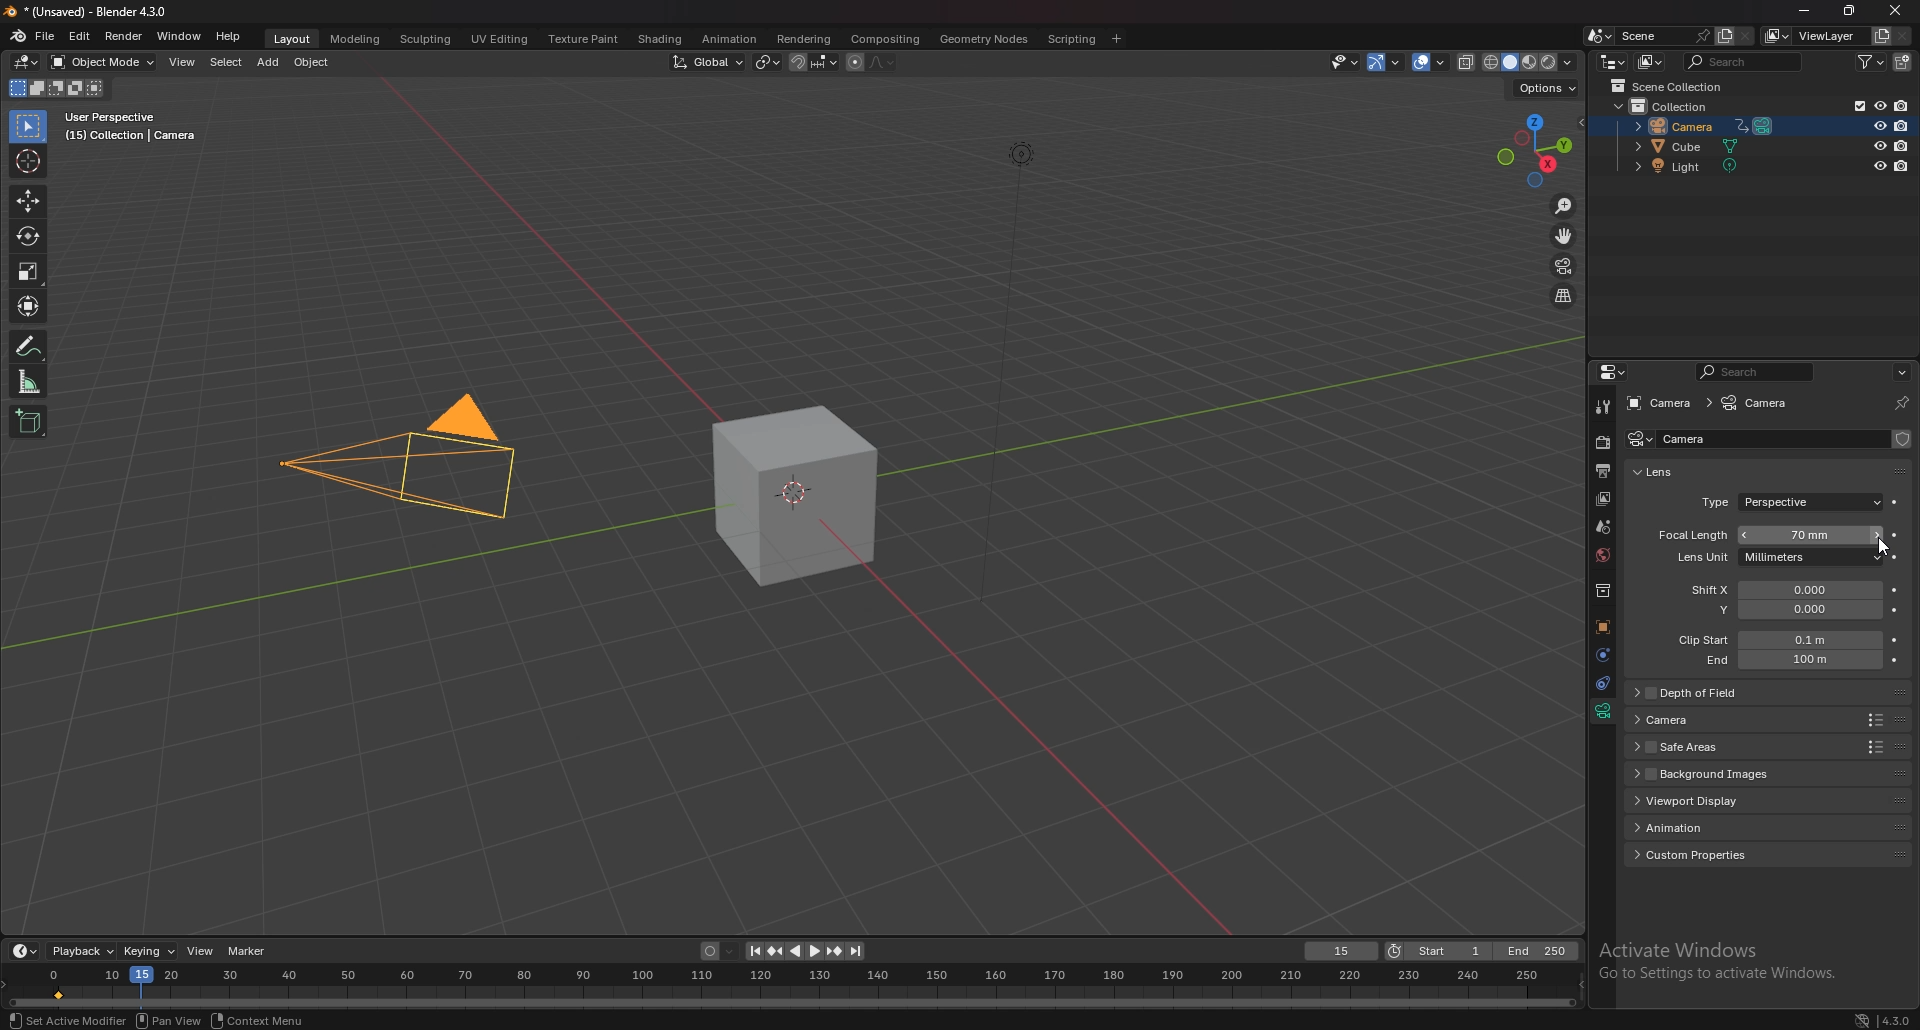  Describe the element at coordinates (56, 88) in the screenshot. I see `mode` at that location.